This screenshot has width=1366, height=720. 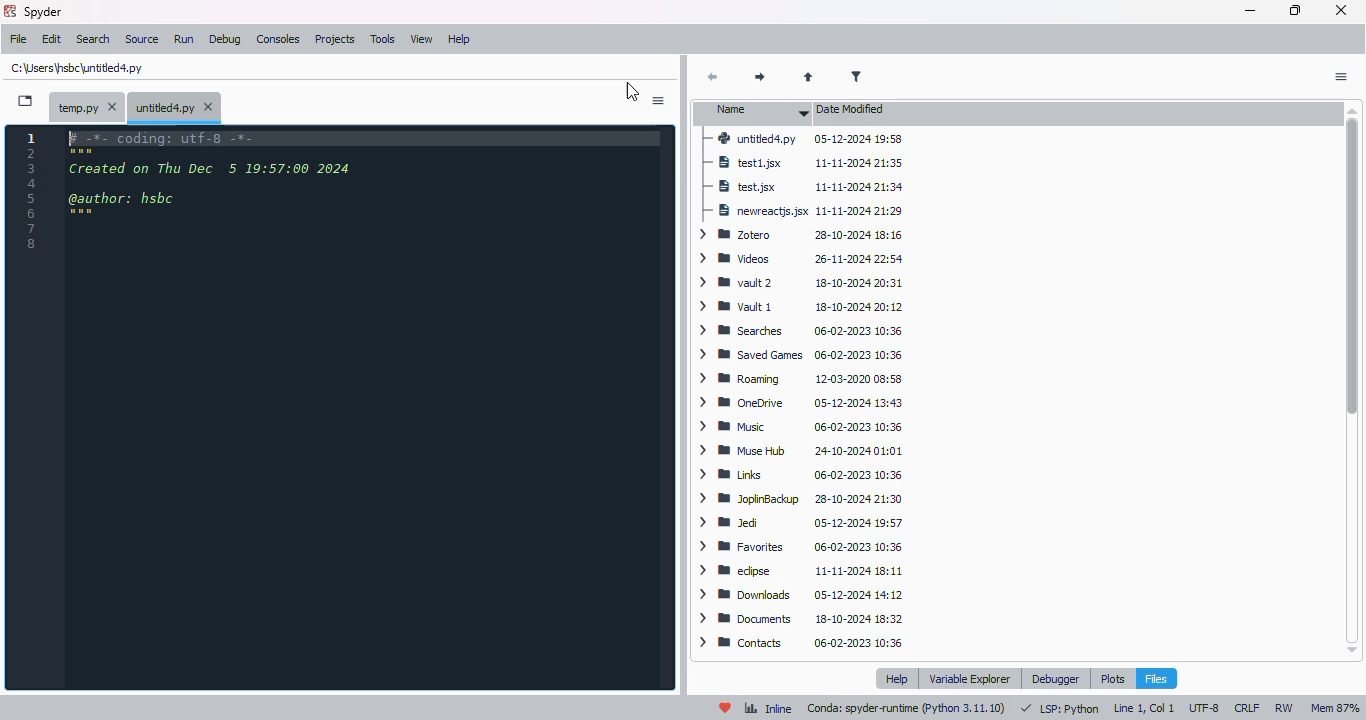 I want to click on untitled4.py, so click(x=803, y=139).